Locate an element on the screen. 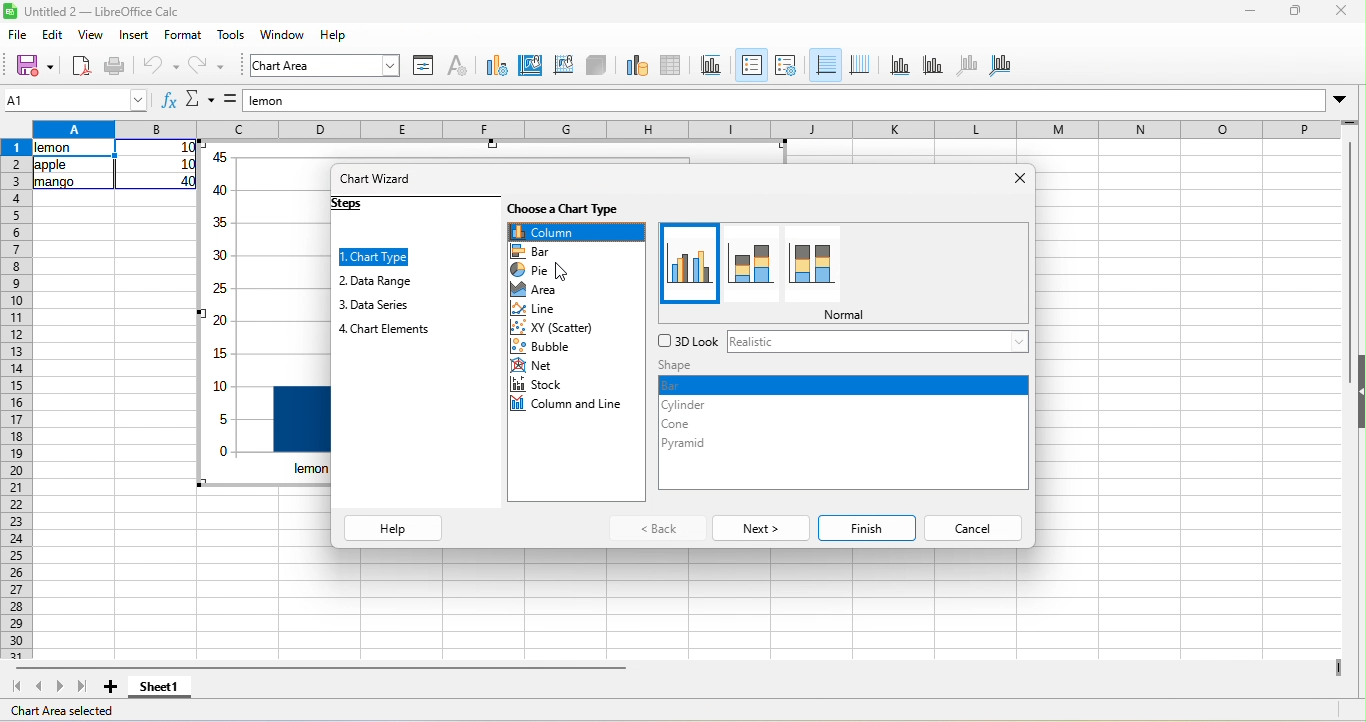 This screenshot has height=722, width=1366. vertical scroll bar is located at coordinates (1351, 235).